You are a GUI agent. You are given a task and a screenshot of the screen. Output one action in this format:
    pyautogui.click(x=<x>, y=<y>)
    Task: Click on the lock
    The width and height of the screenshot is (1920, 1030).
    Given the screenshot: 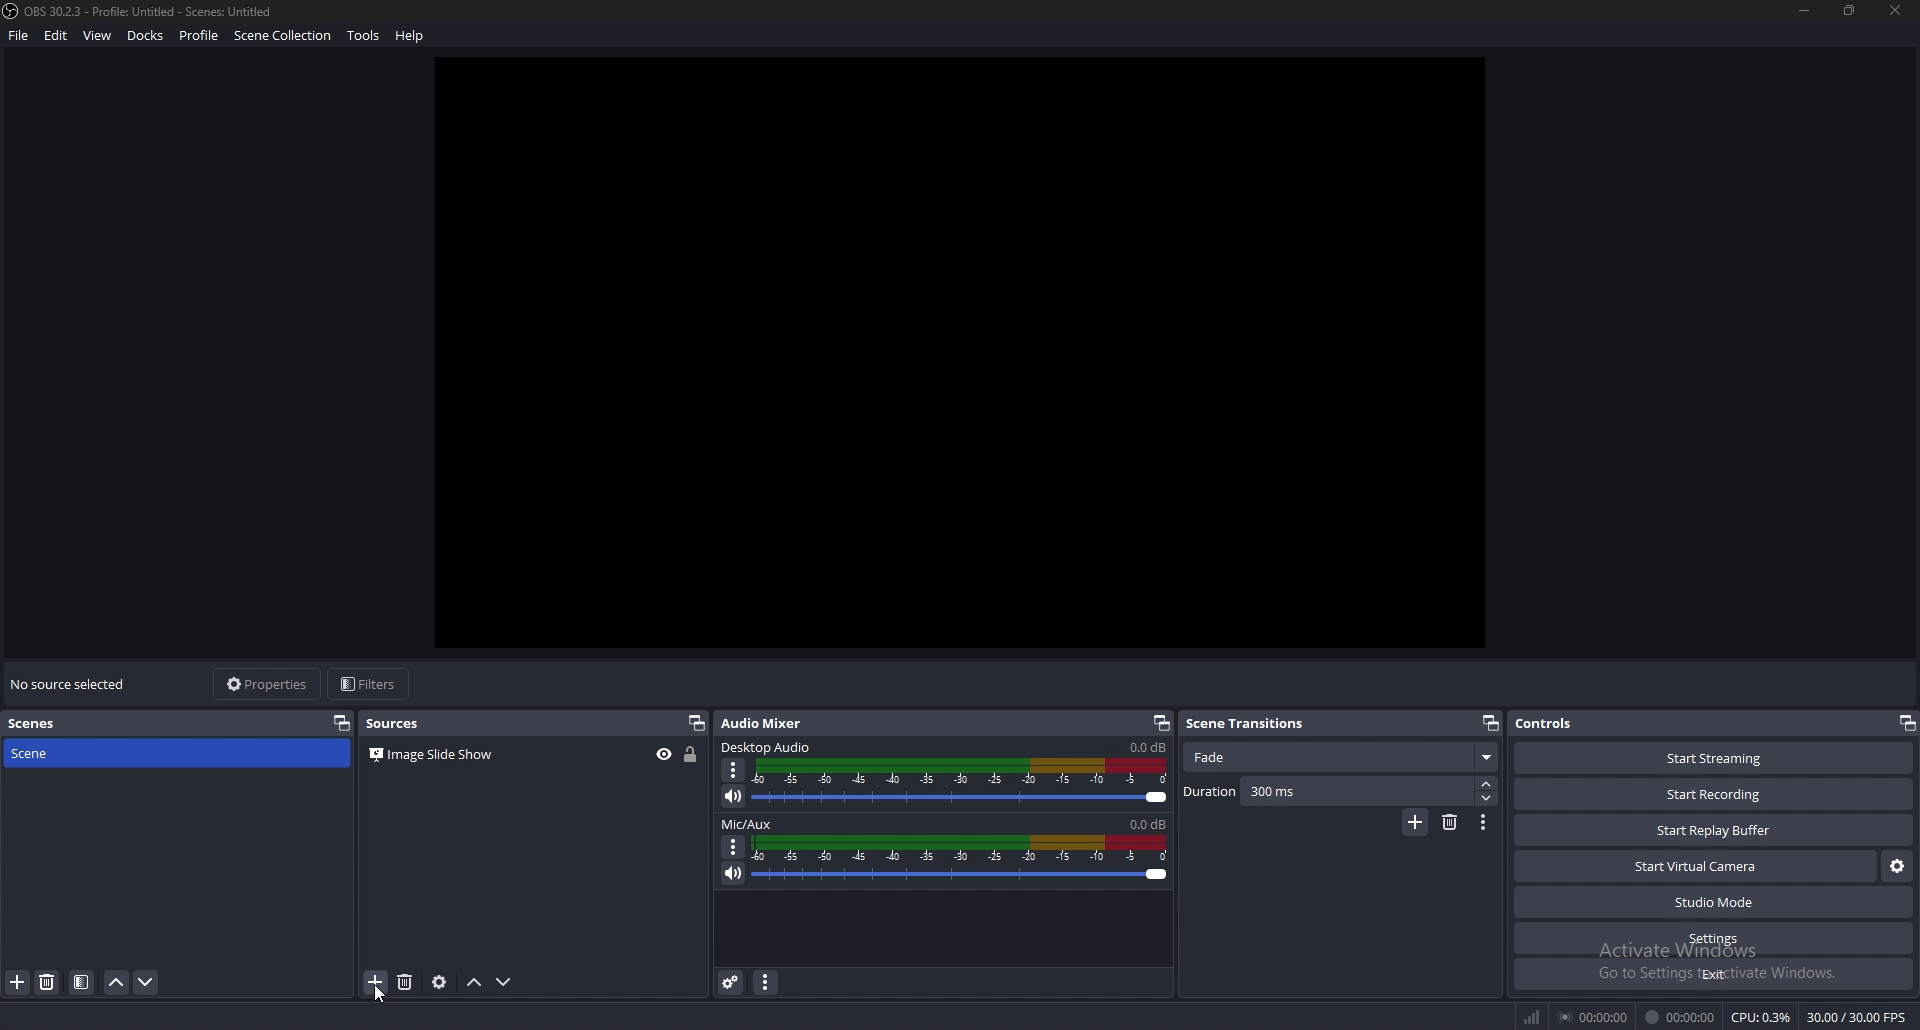 What is the action you would take?
    pyautogui.click(x=691, y=755)
    